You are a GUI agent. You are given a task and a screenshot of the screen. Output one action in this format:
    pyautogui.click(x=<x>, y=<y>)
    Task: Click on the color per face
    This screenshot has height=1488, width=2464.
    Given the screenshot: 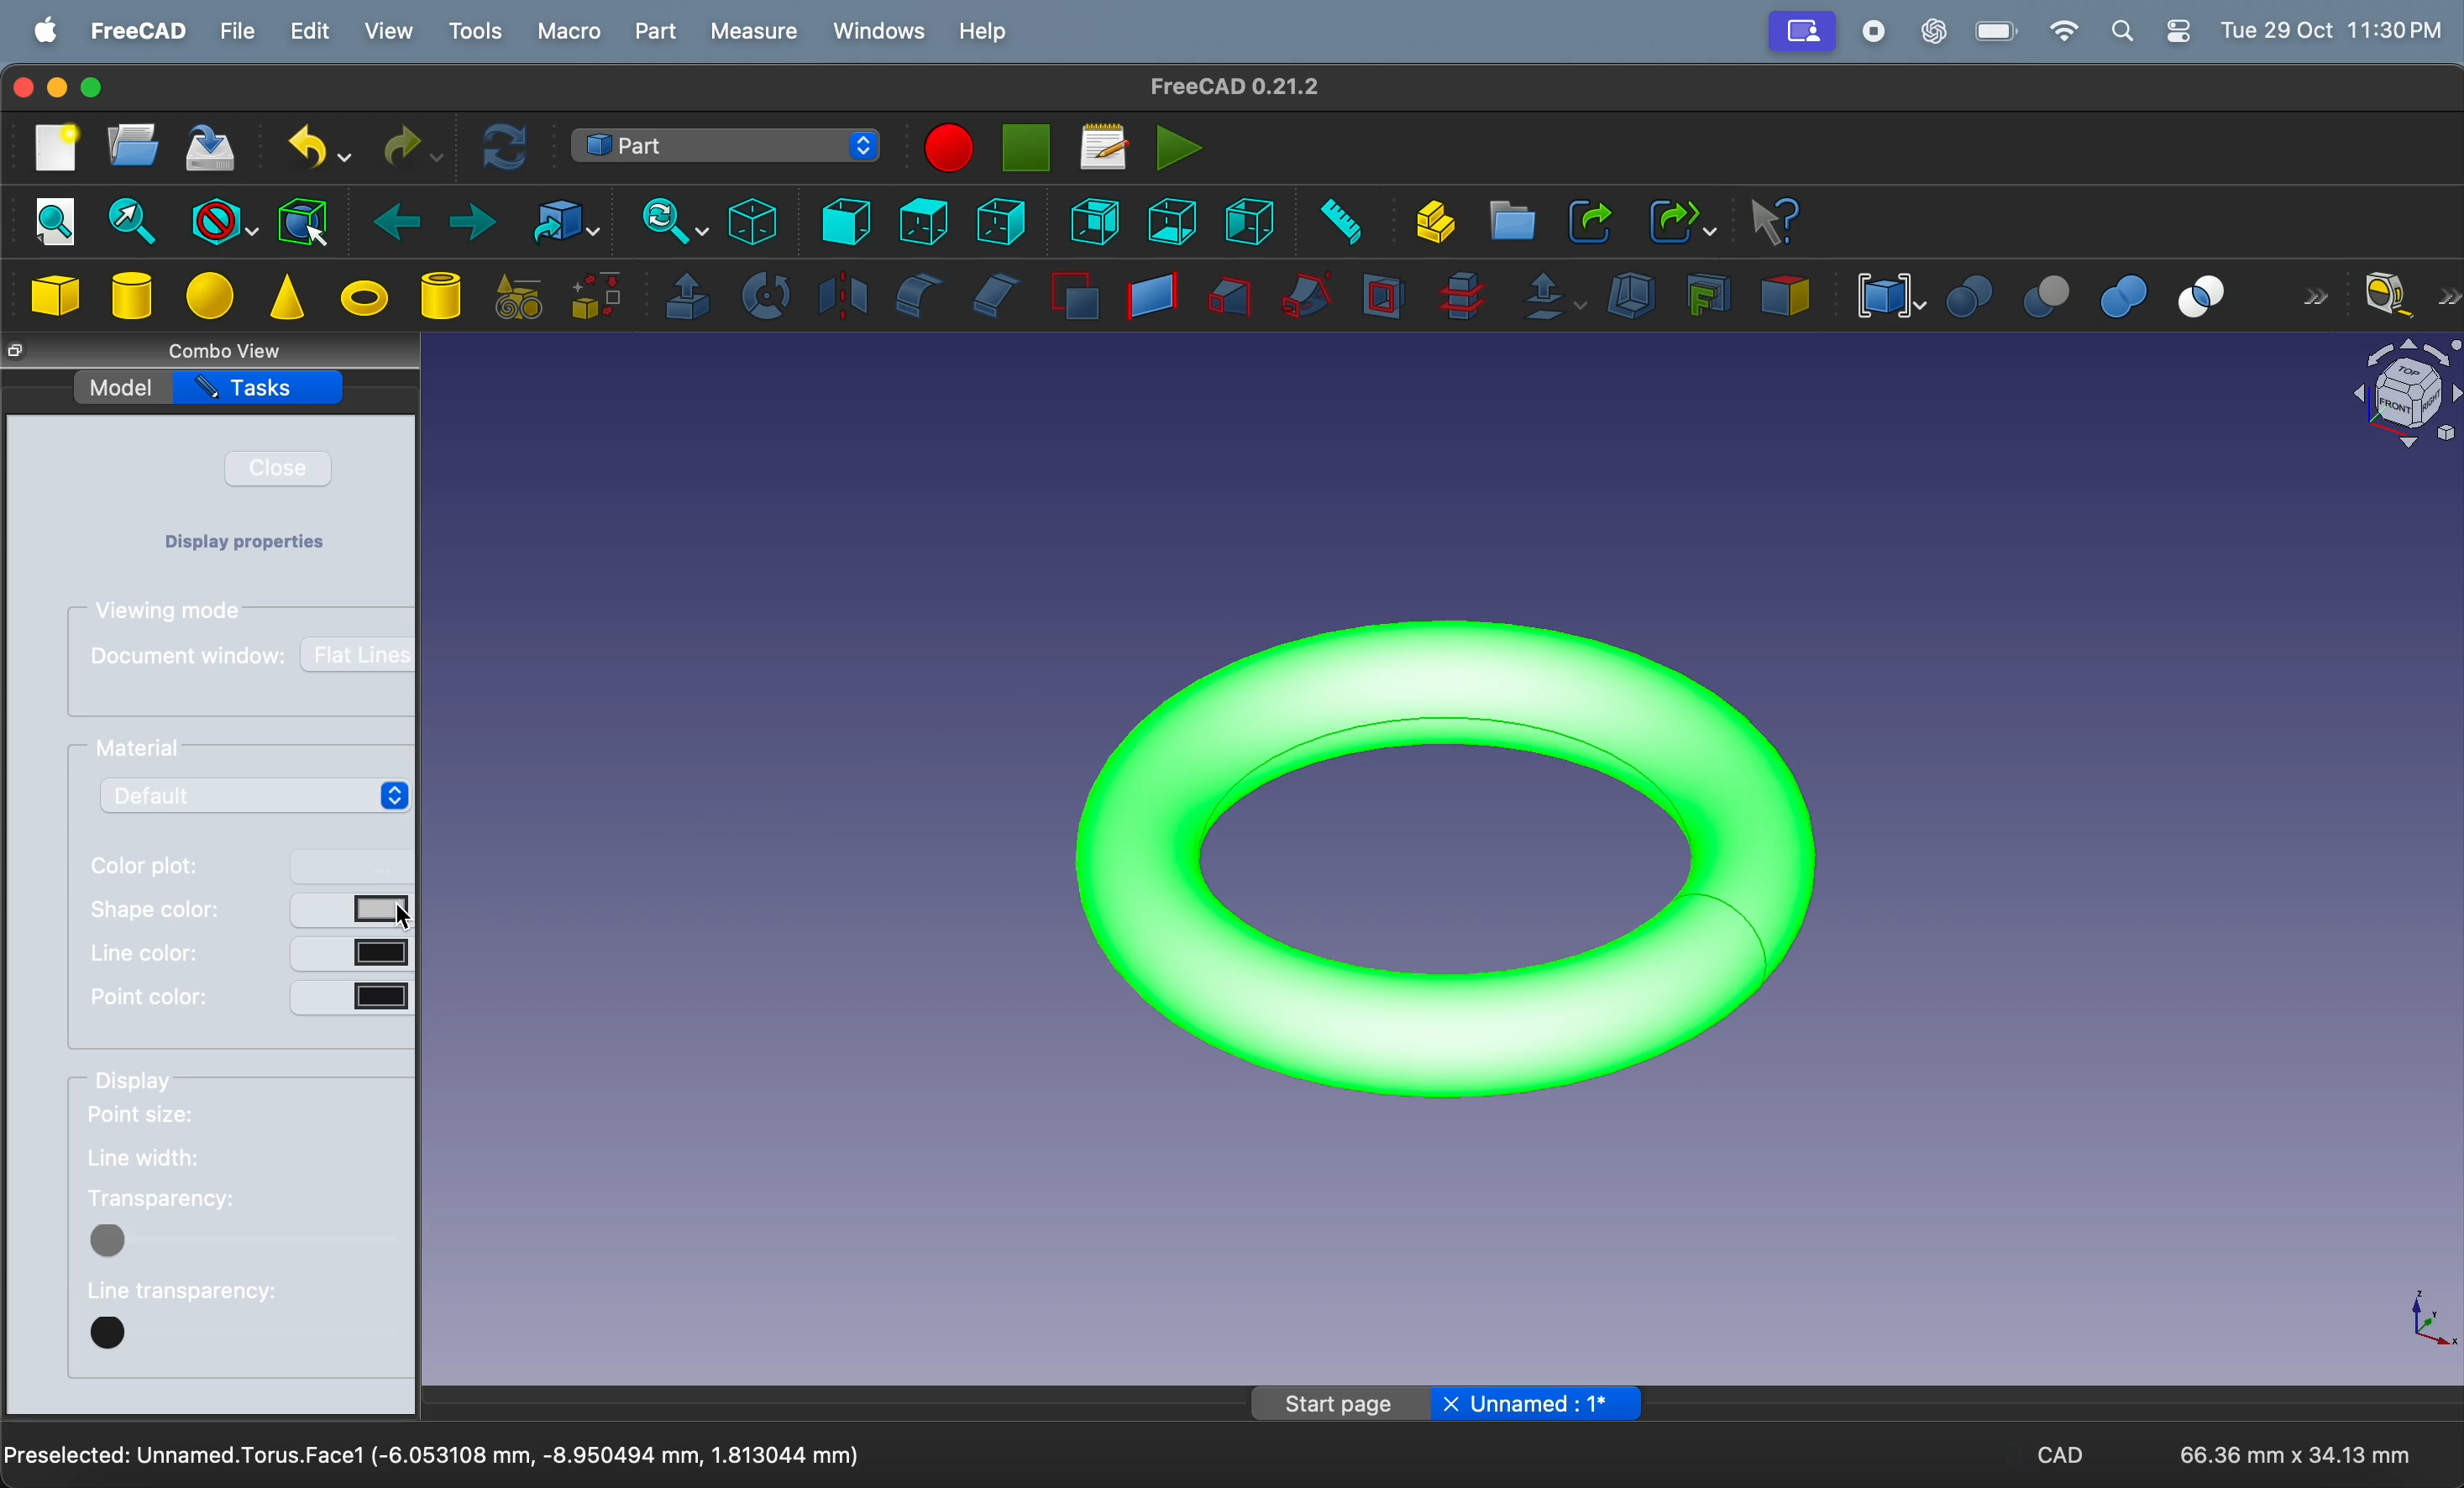 What is the action you would take?
    pyautogui.click(x=1784, y=294)
    